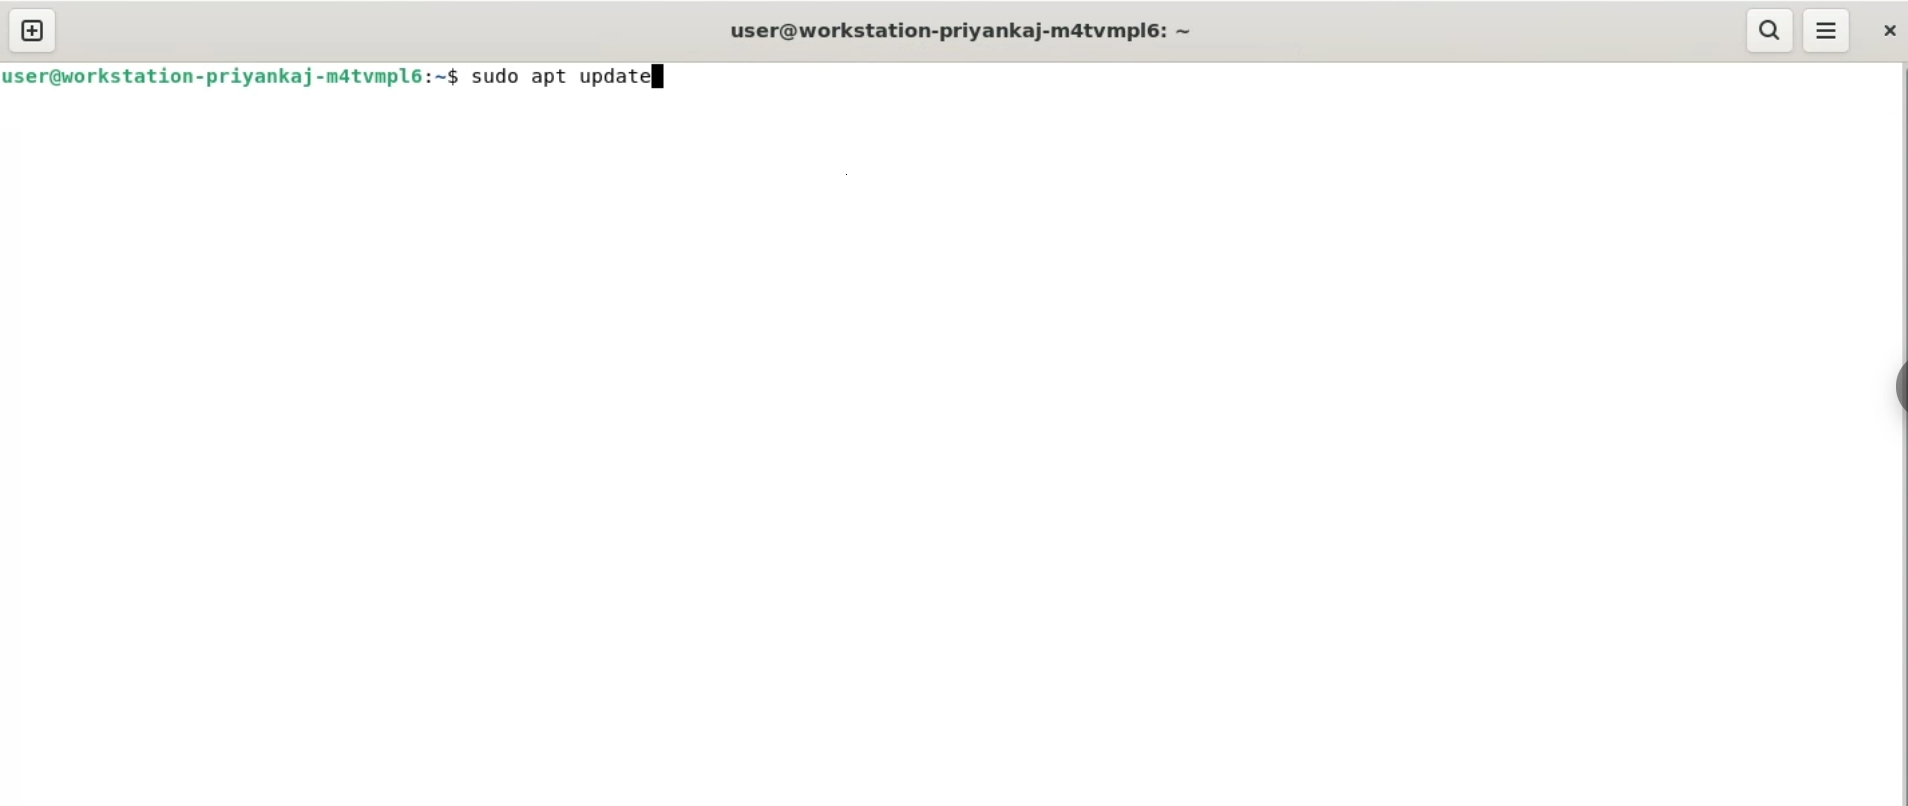  Describe the element at coordinates (32, 32) in the screenshot. I see `new tab` at that location.